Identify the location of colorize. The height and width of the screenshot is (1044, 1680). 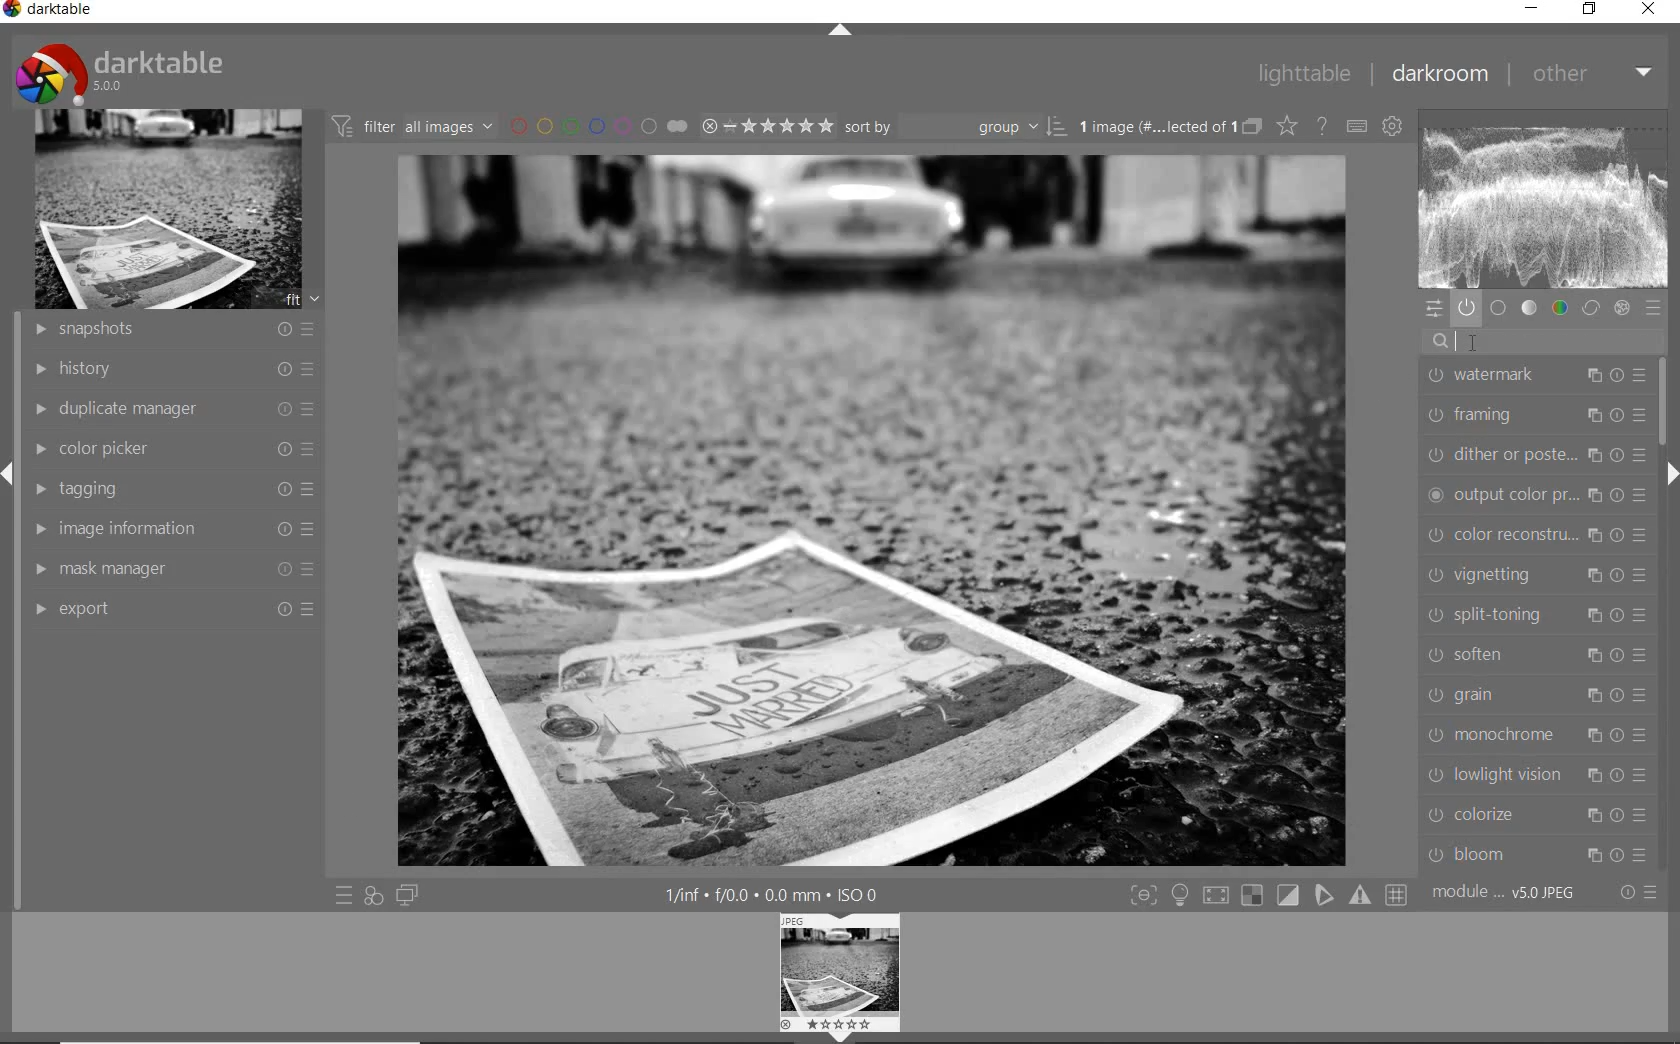
(1536, 816).